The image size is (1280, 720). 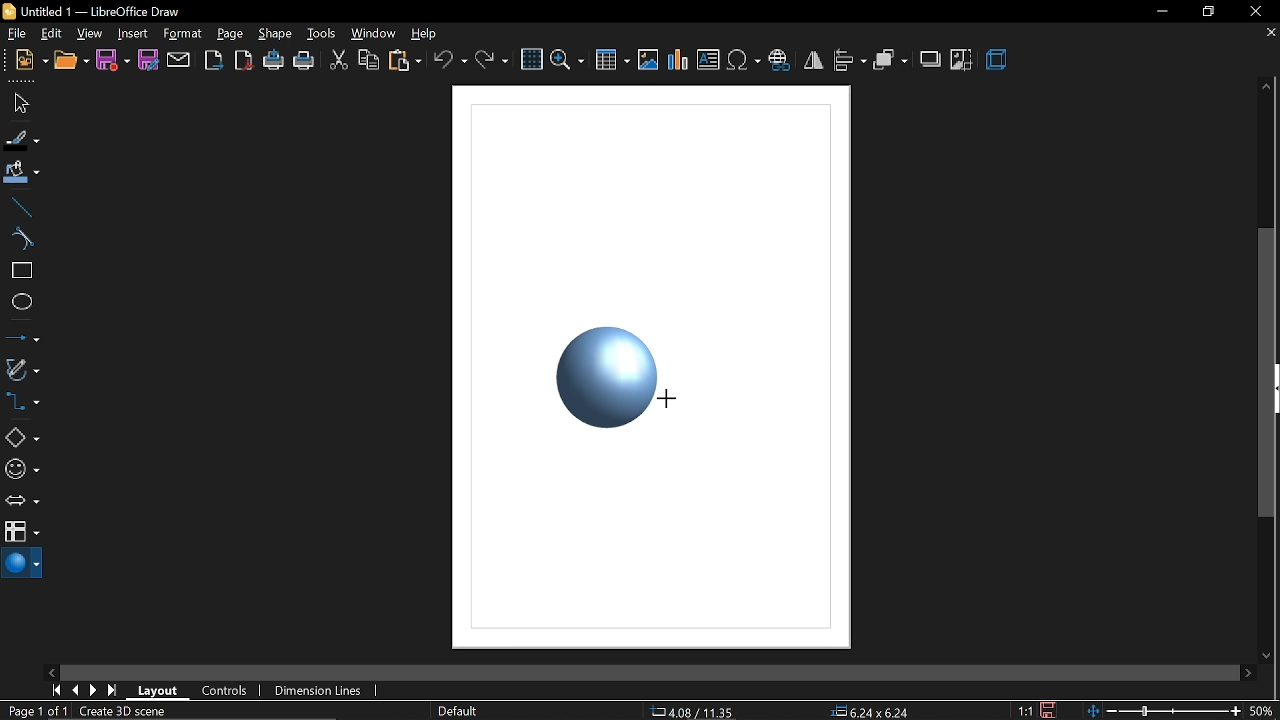 What do you see at coordinates (133, 712) in the screenshot?
I see `Create 3D Scene` at bounding box center [133, 712].